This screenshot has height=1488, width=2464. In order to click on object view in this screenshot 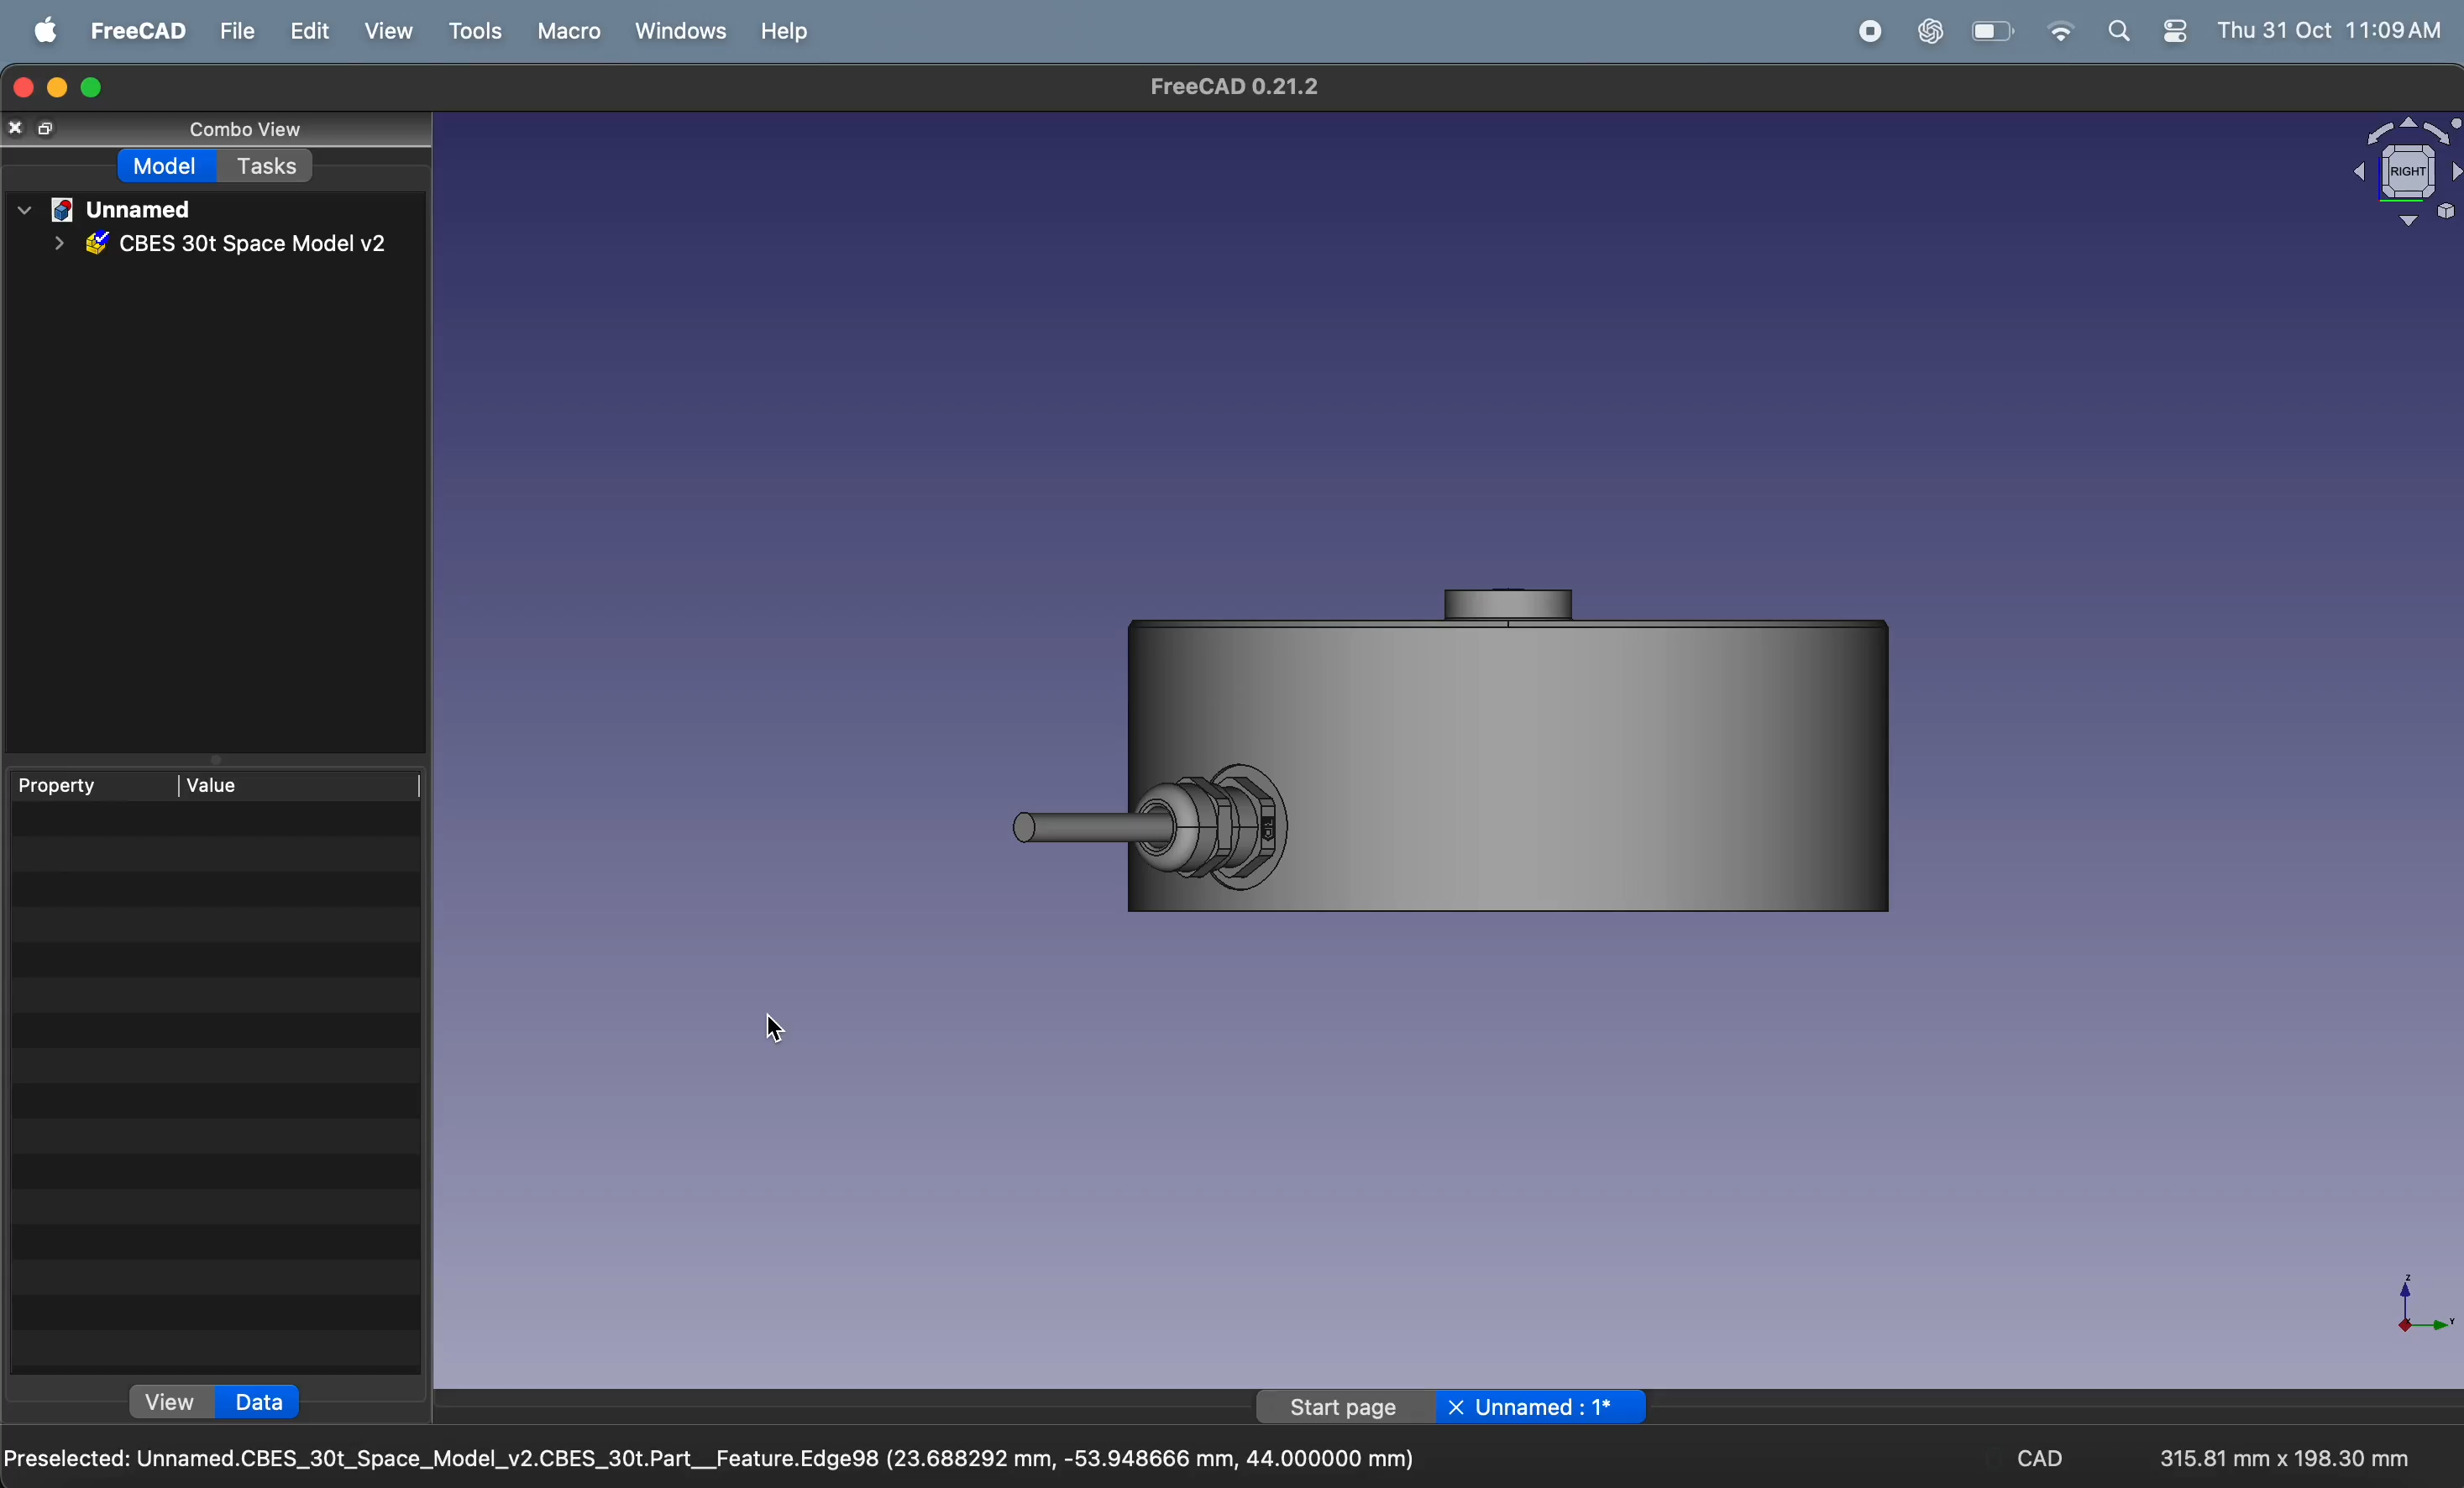, I will do `click(2394, 175)`.